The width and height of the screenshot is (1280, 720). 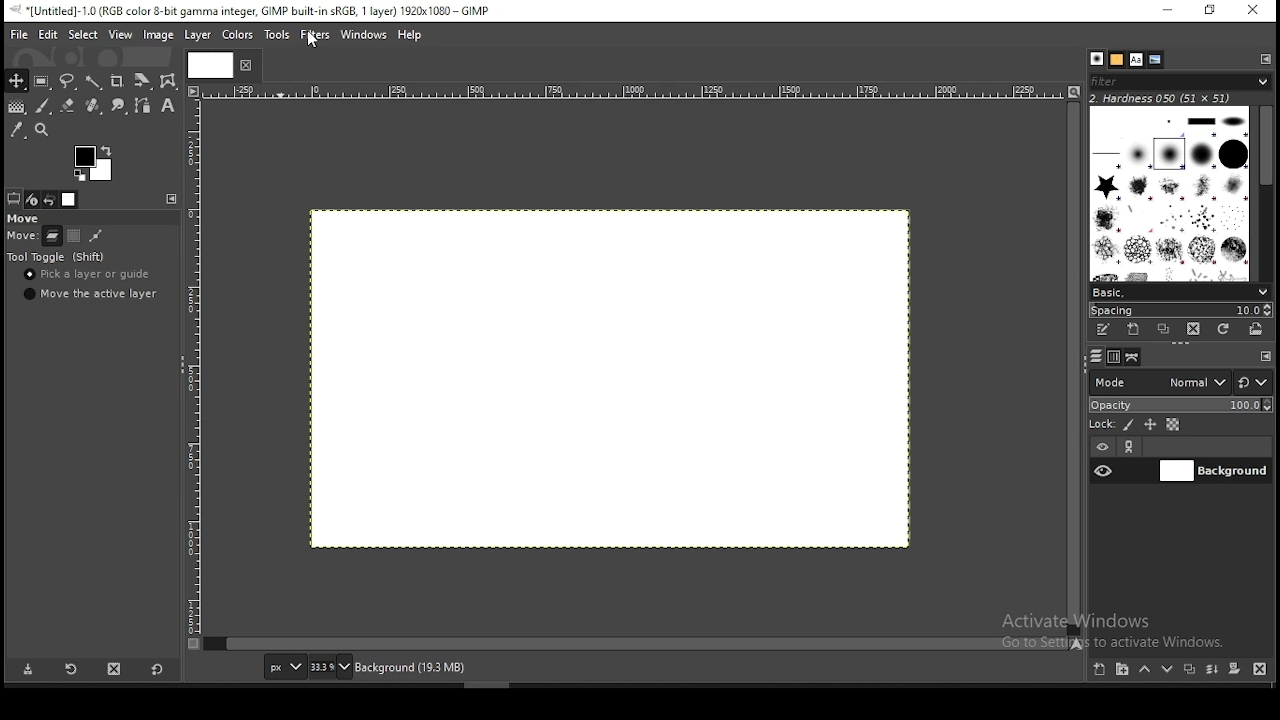 What do you see at coordinates (315, 43) in the screenshot?
I see `mouse pointer` at bounding box center [315, 43].